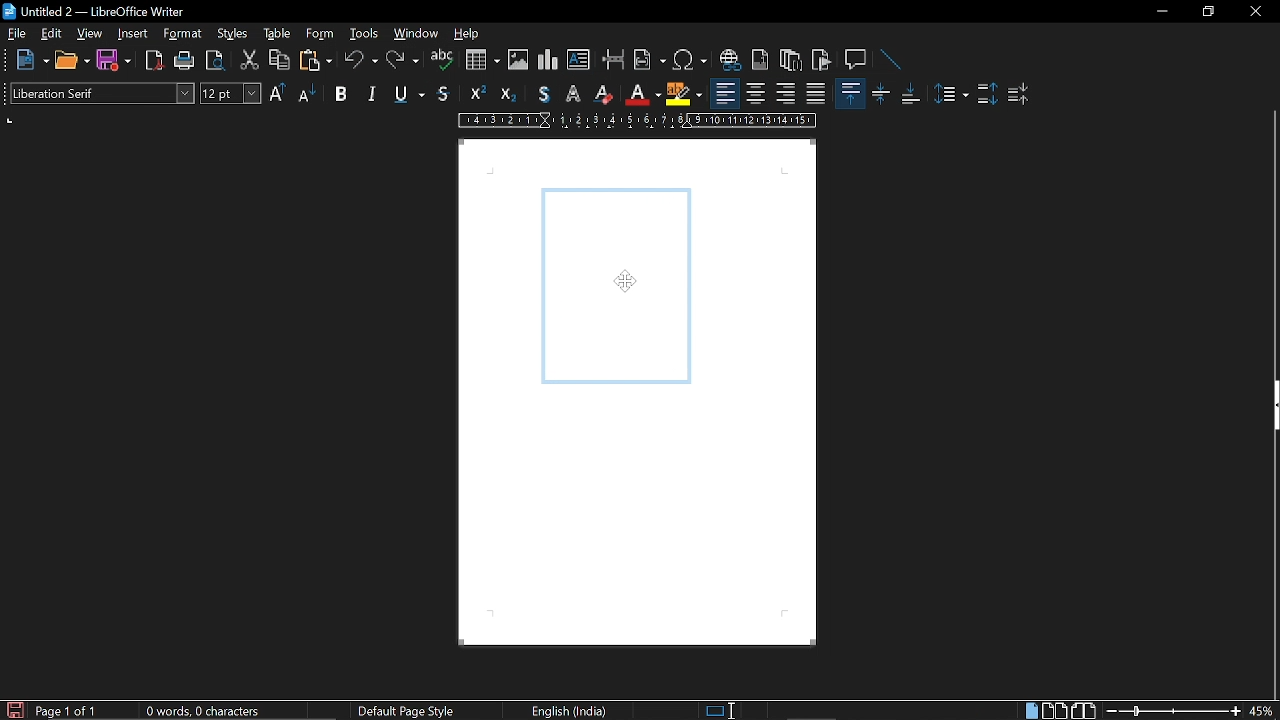 The height and width of the screenshot is (720, 1280). Describe the element at coordinates (200, 711) in the screenshot. I see `0 words 0 character` at that location.